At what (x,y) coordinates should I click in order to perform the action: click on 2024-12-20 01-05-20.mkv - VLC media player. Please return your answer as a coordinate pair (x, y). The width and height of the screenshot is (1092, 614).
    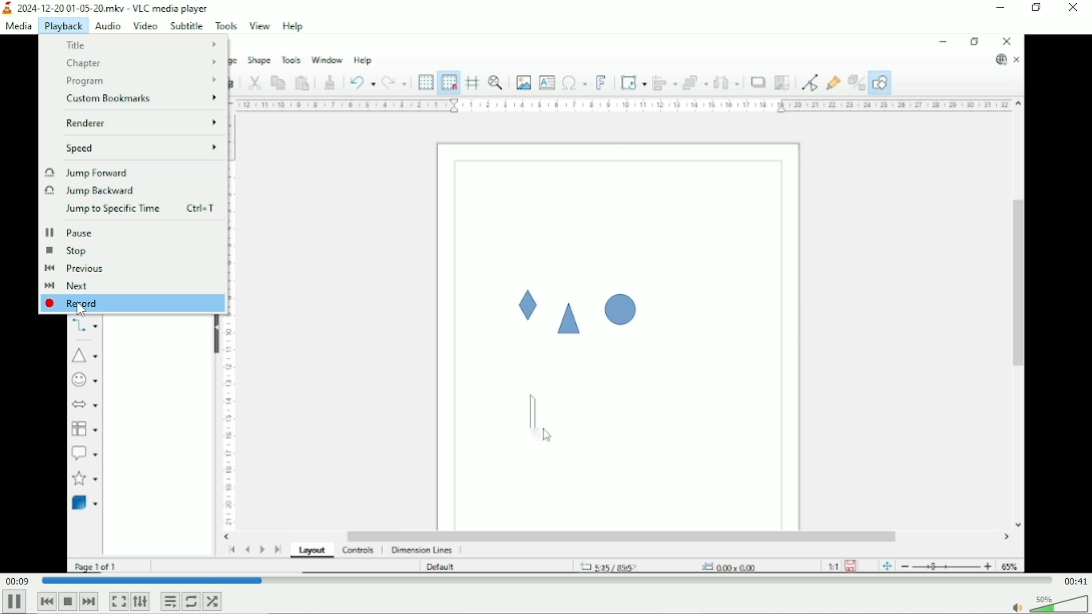
    Looking at the image, I should click on (107, 8).